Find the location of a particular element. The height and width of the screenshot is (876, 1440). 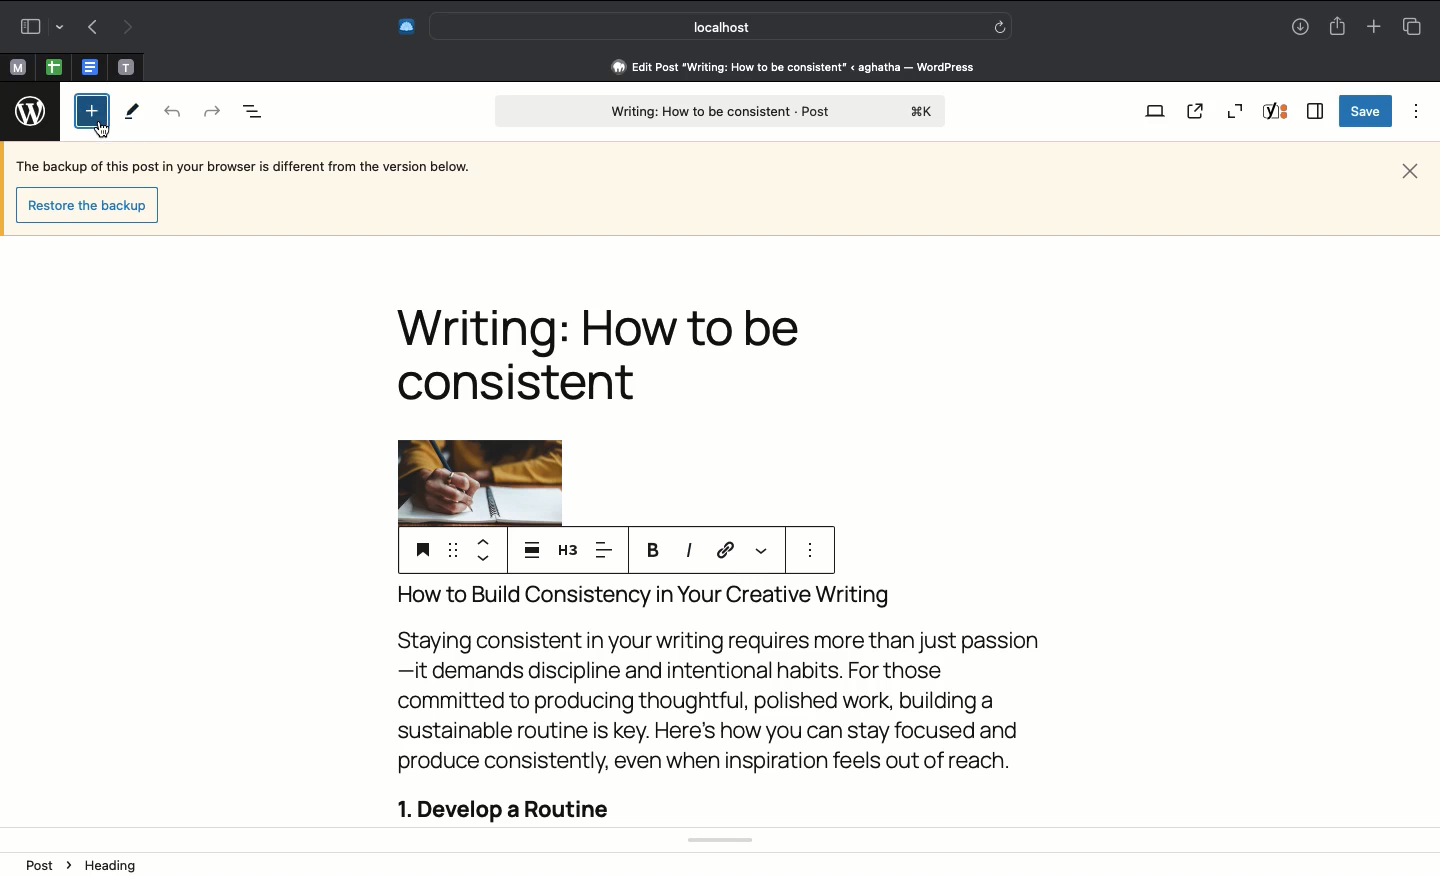

Yoast is located at coordinates (726, 842).